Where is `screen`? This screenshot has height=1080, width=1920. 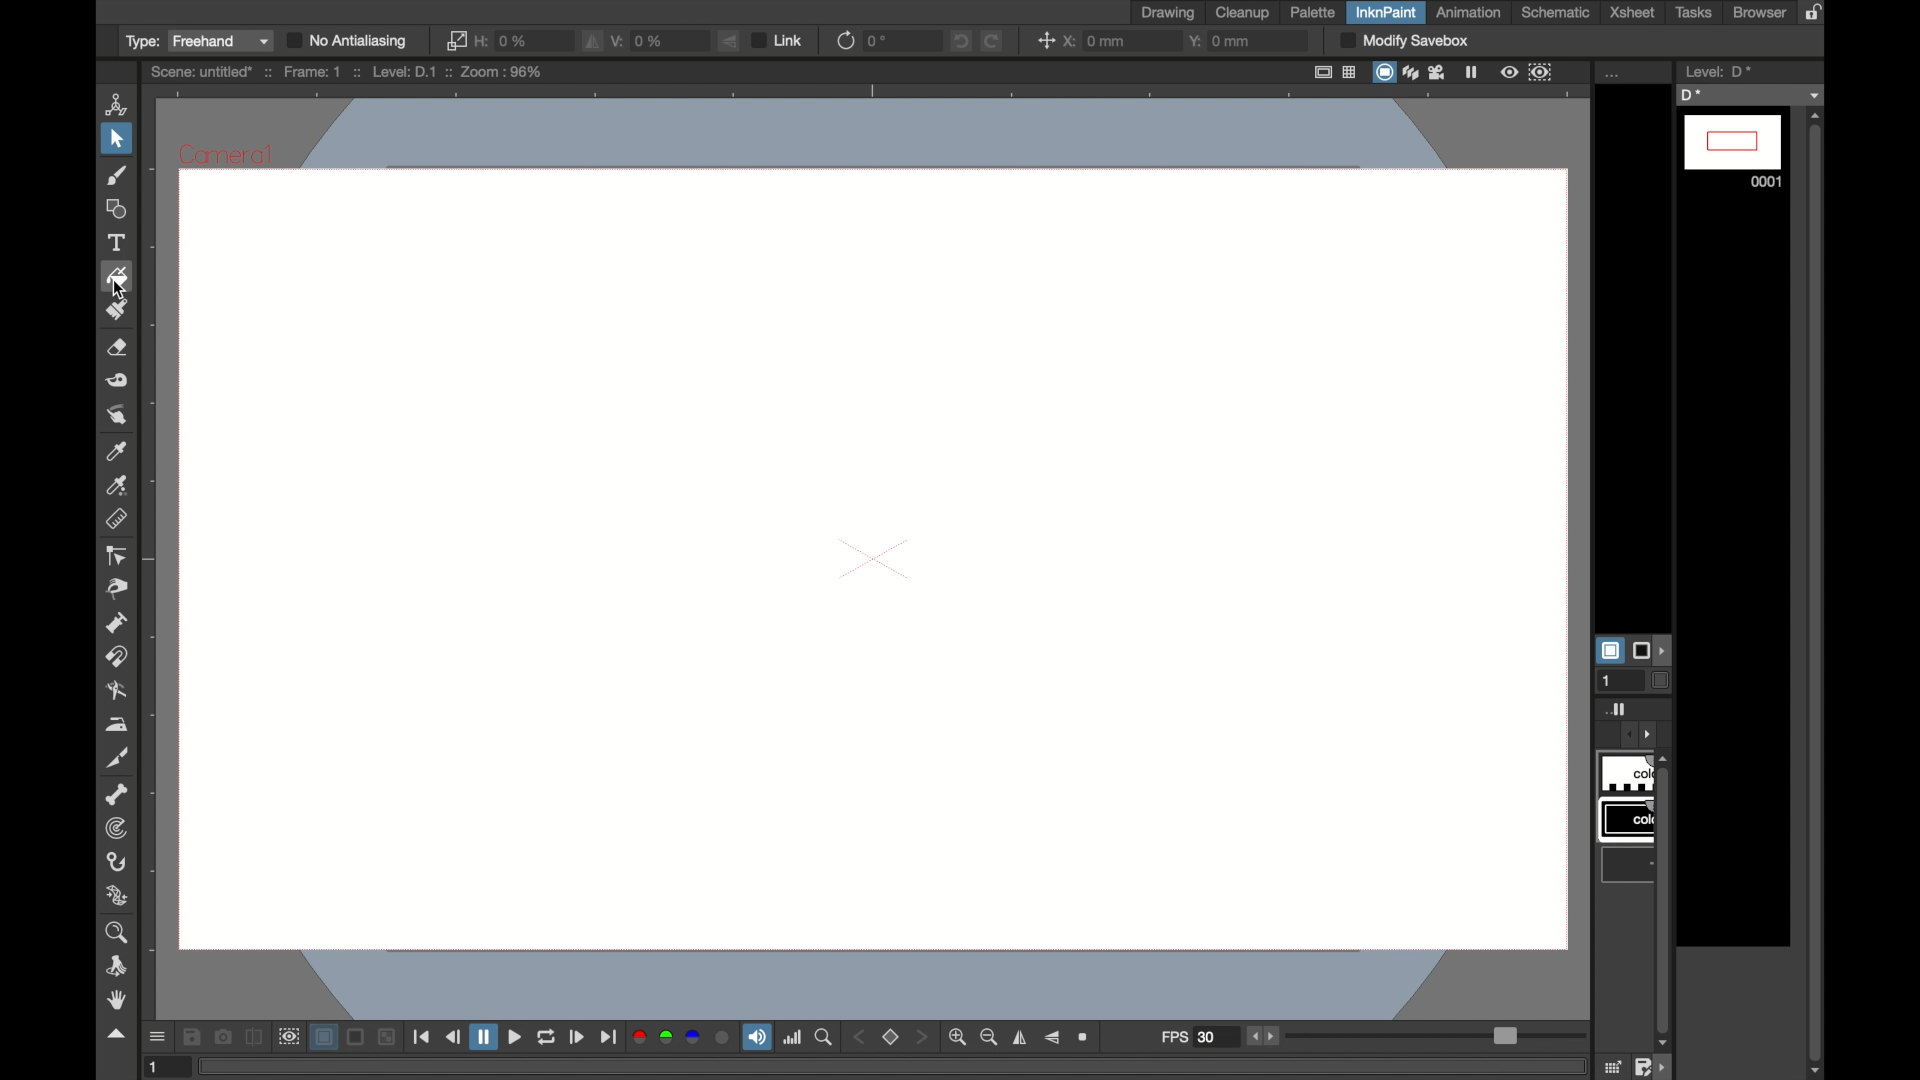
screen is located at coordinates (356, 1037).